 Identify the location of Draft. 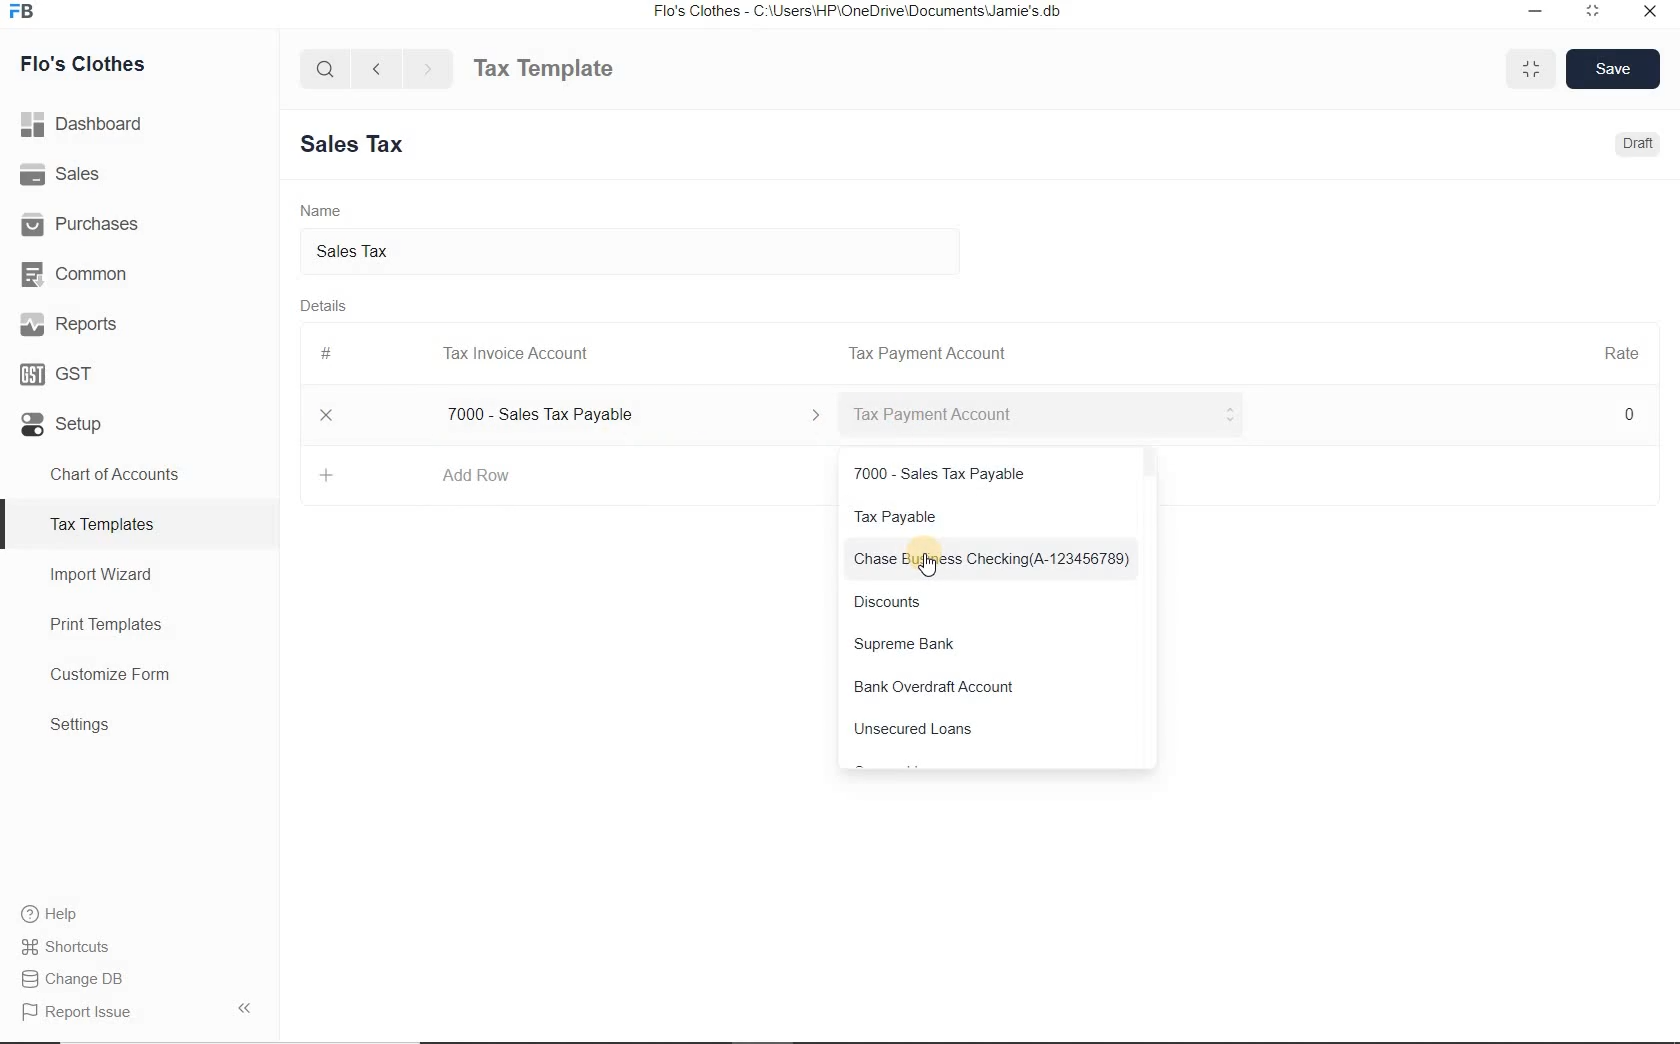
(1640, 143).